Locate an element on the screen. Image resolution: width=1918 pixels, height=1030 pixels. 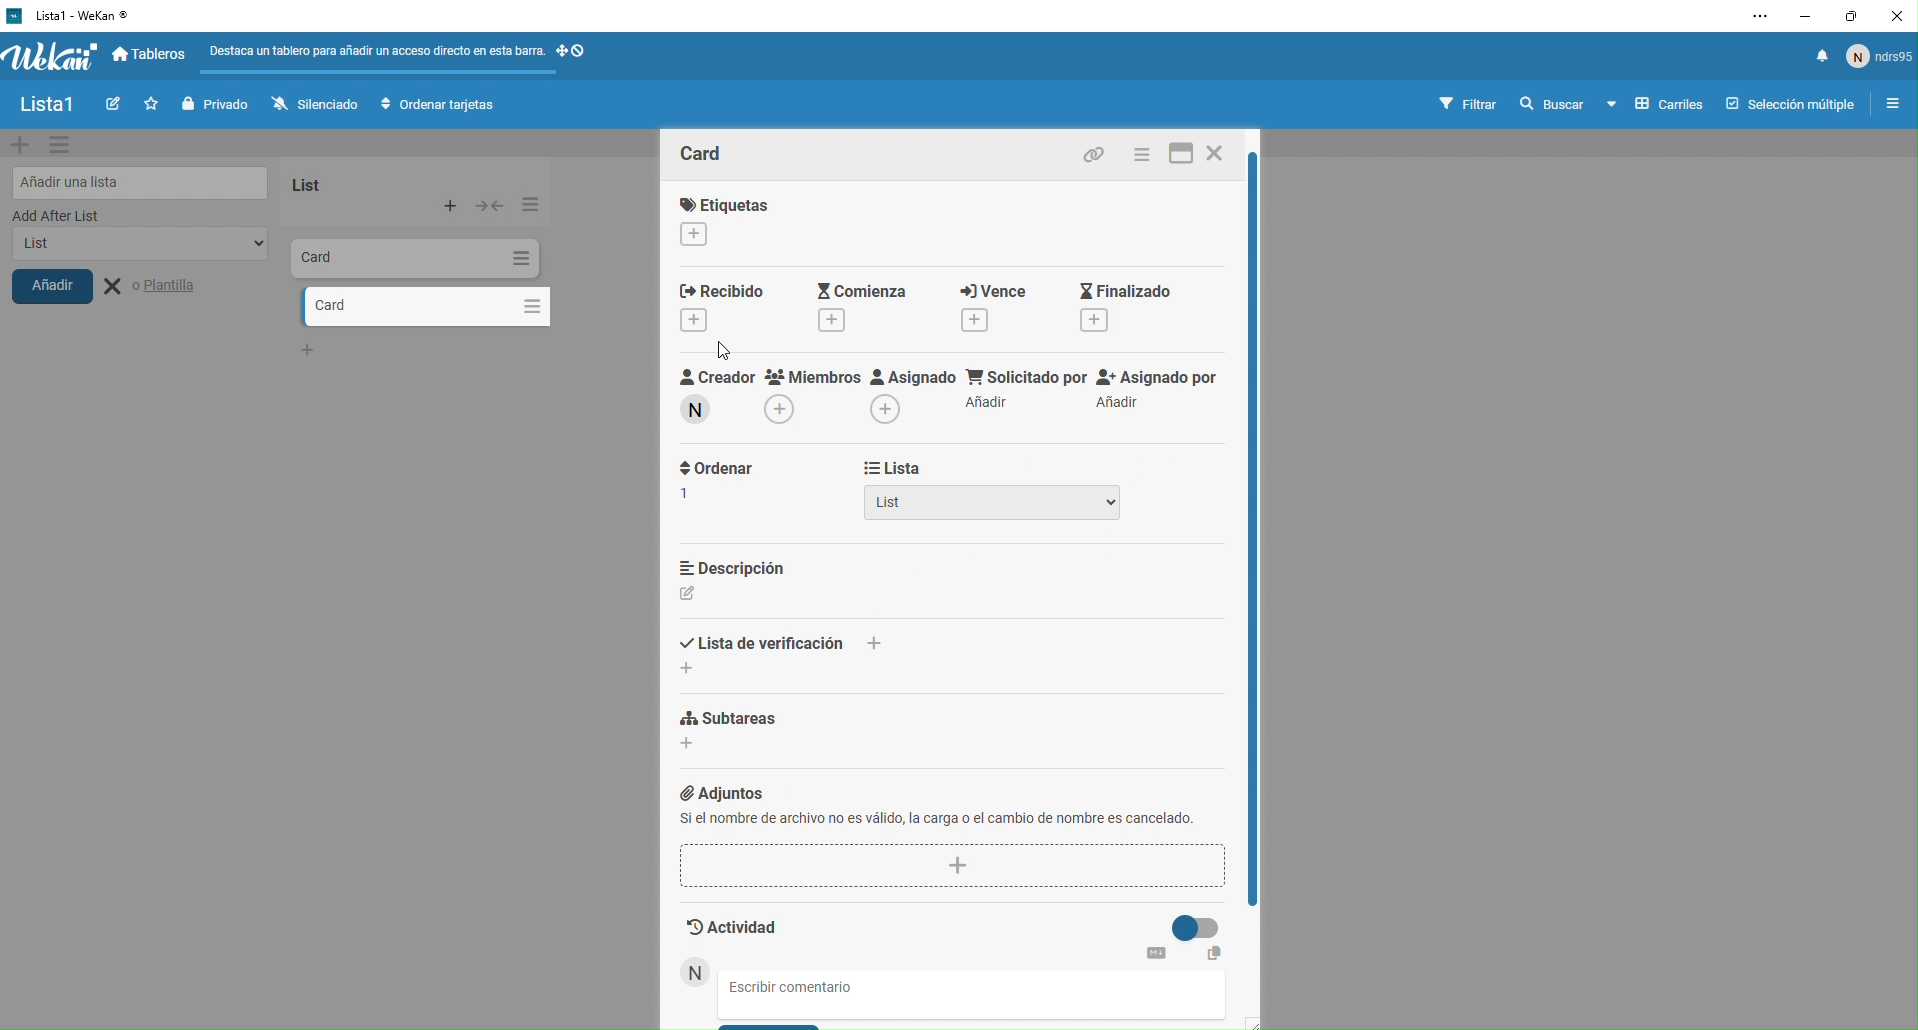
close is located at coordinates (1898, 15).